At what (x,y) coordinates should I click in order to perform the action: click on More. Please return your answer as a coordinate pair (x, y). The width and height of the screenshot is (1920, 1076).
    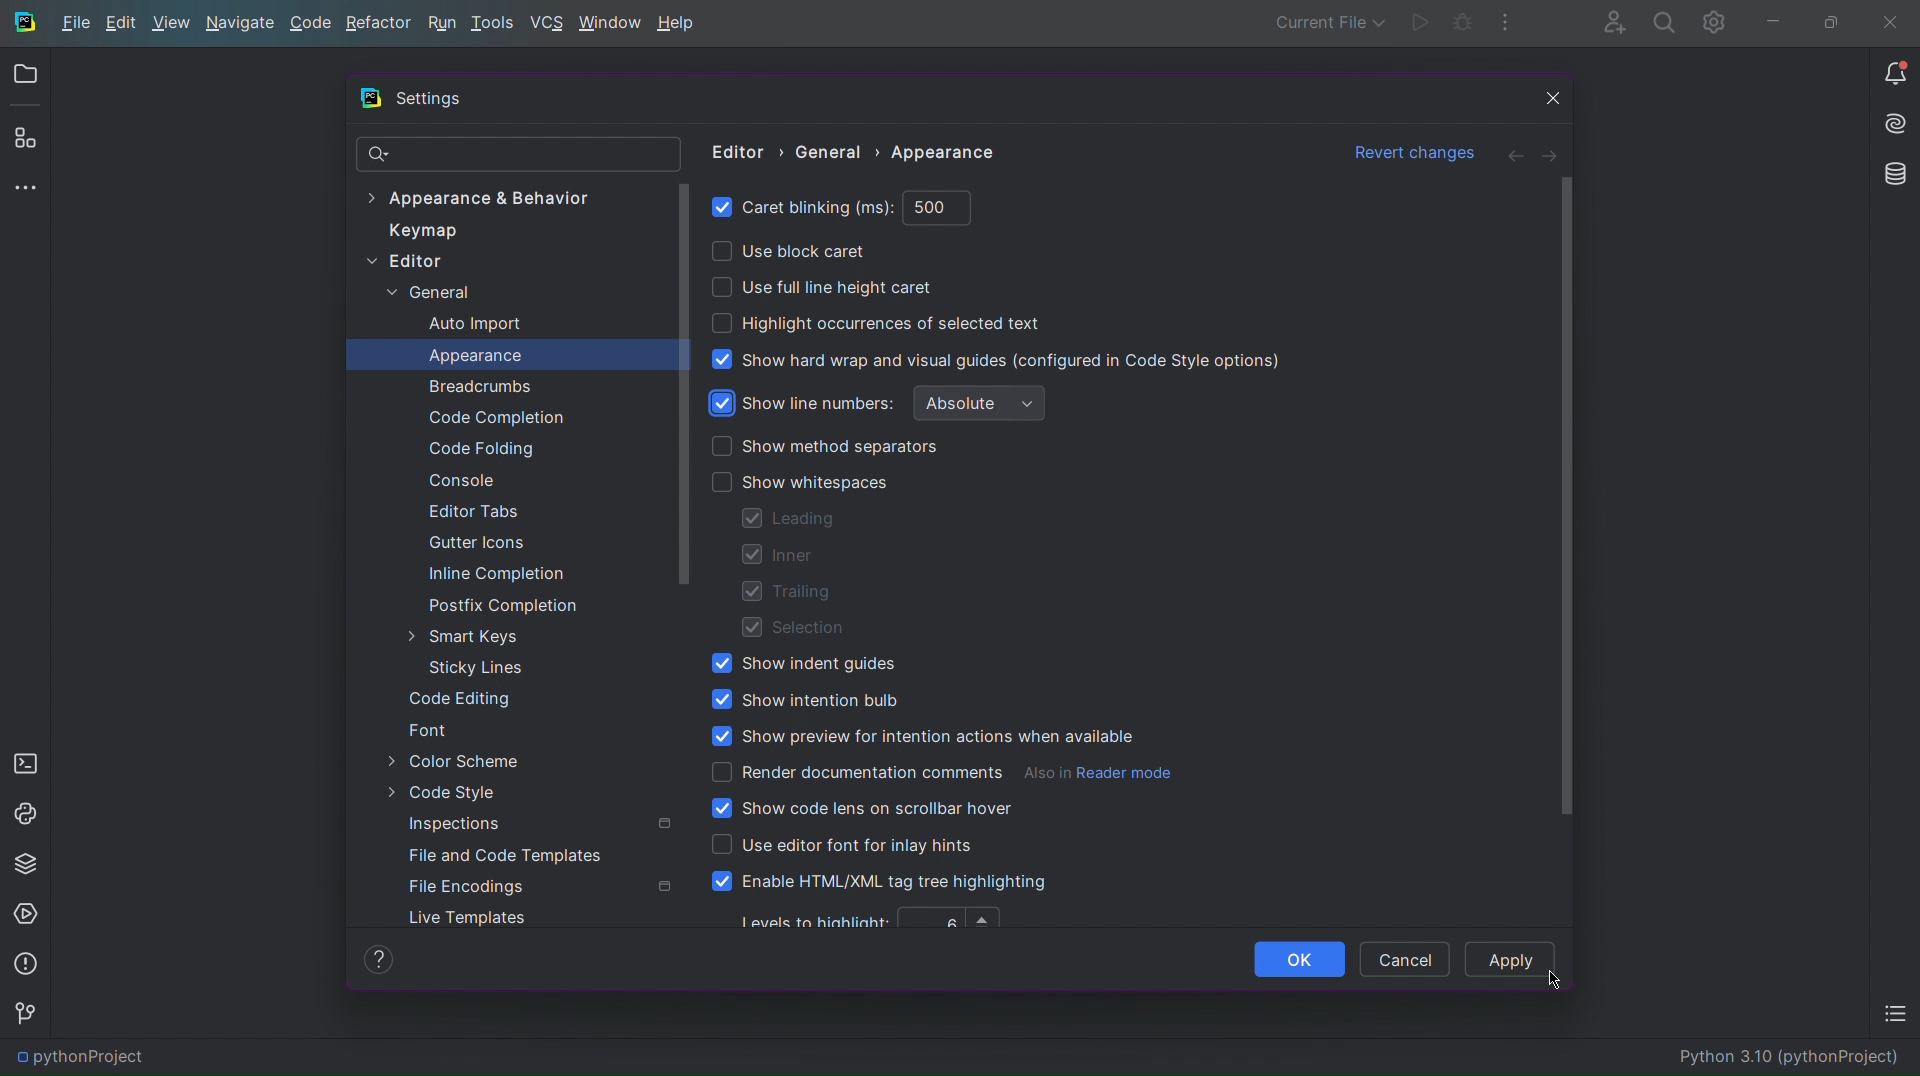
    Looking at the image, I should click on (28, 189).